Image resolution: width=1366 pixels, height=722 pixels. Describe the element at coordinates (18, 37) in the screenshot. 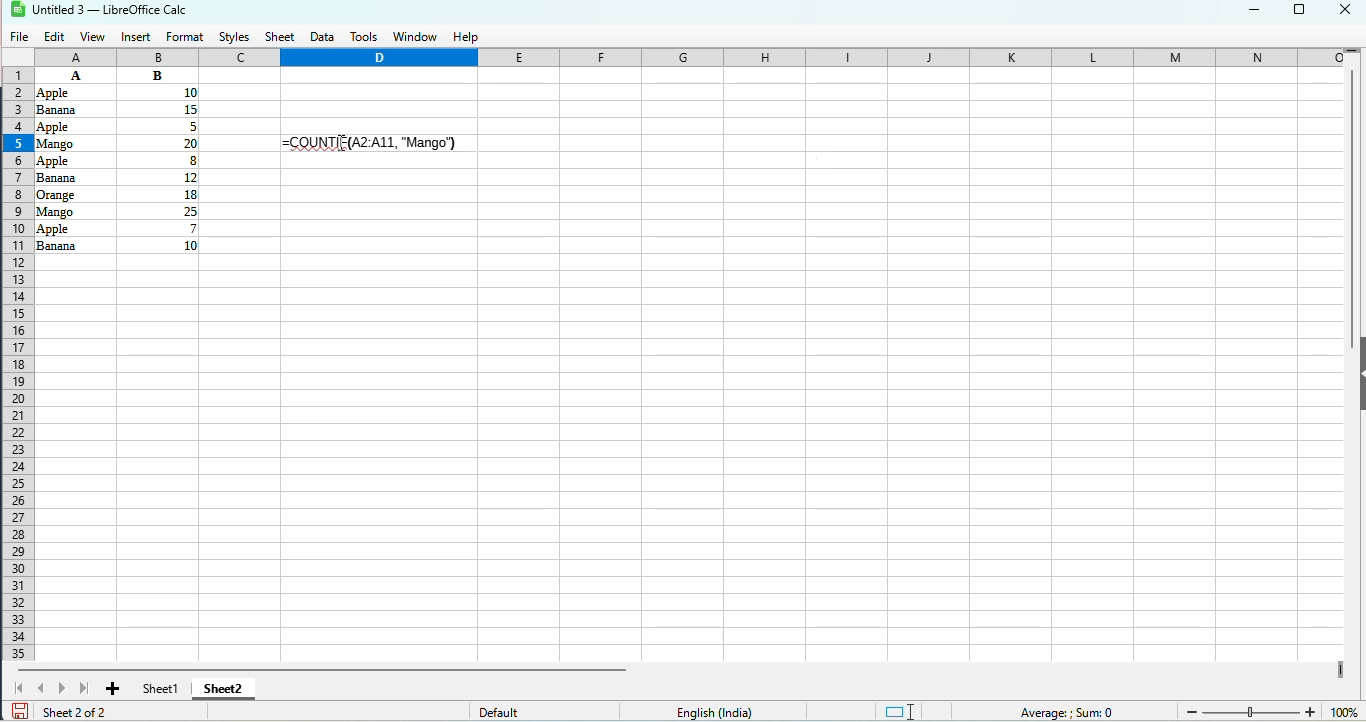

I see `file` at that location.